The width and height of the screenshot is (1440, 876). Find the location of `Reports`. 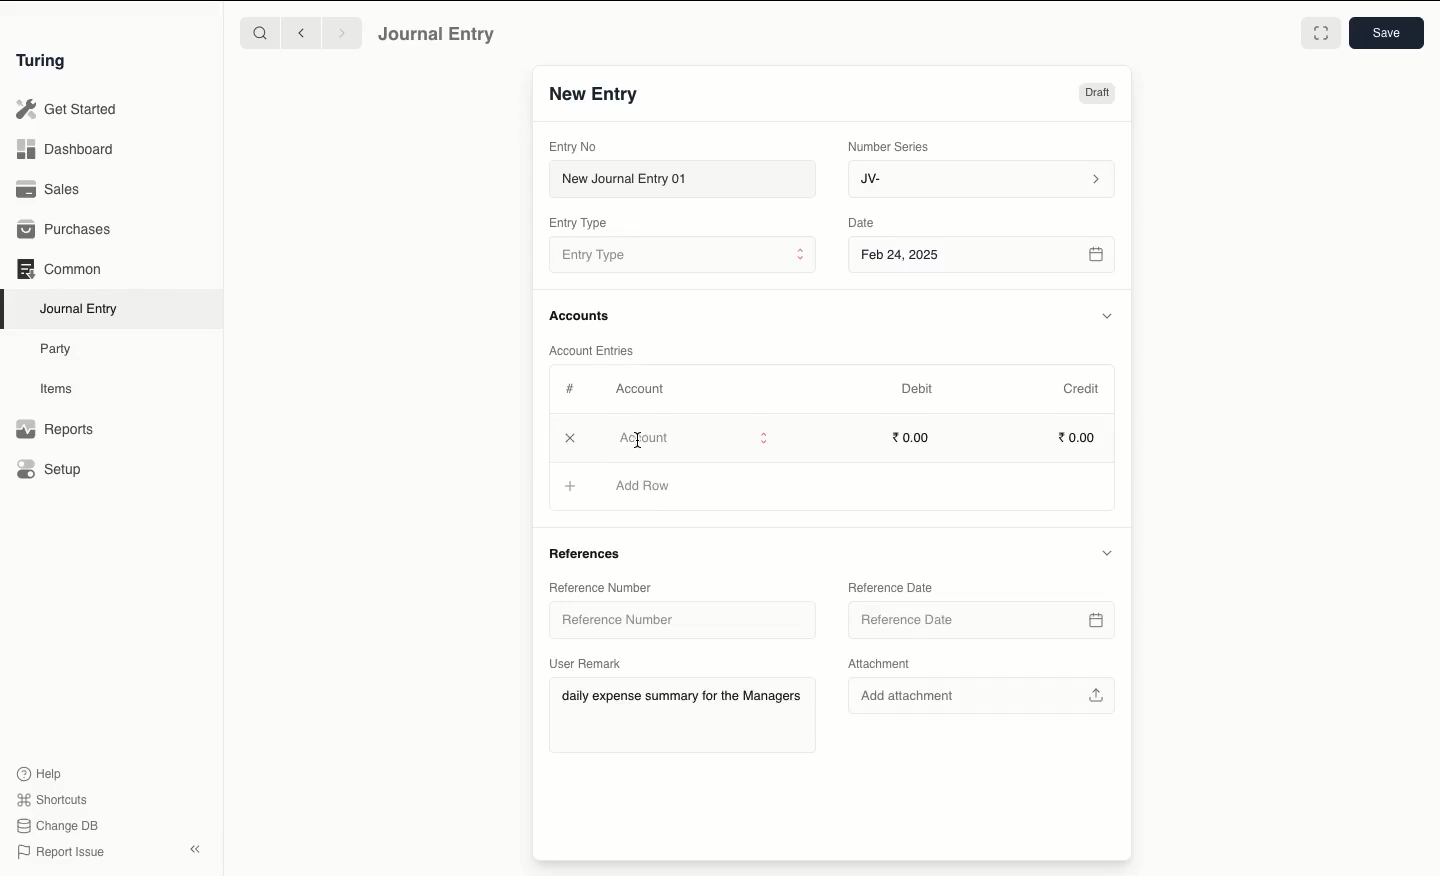

Reports is located at coordinates (55, 429).